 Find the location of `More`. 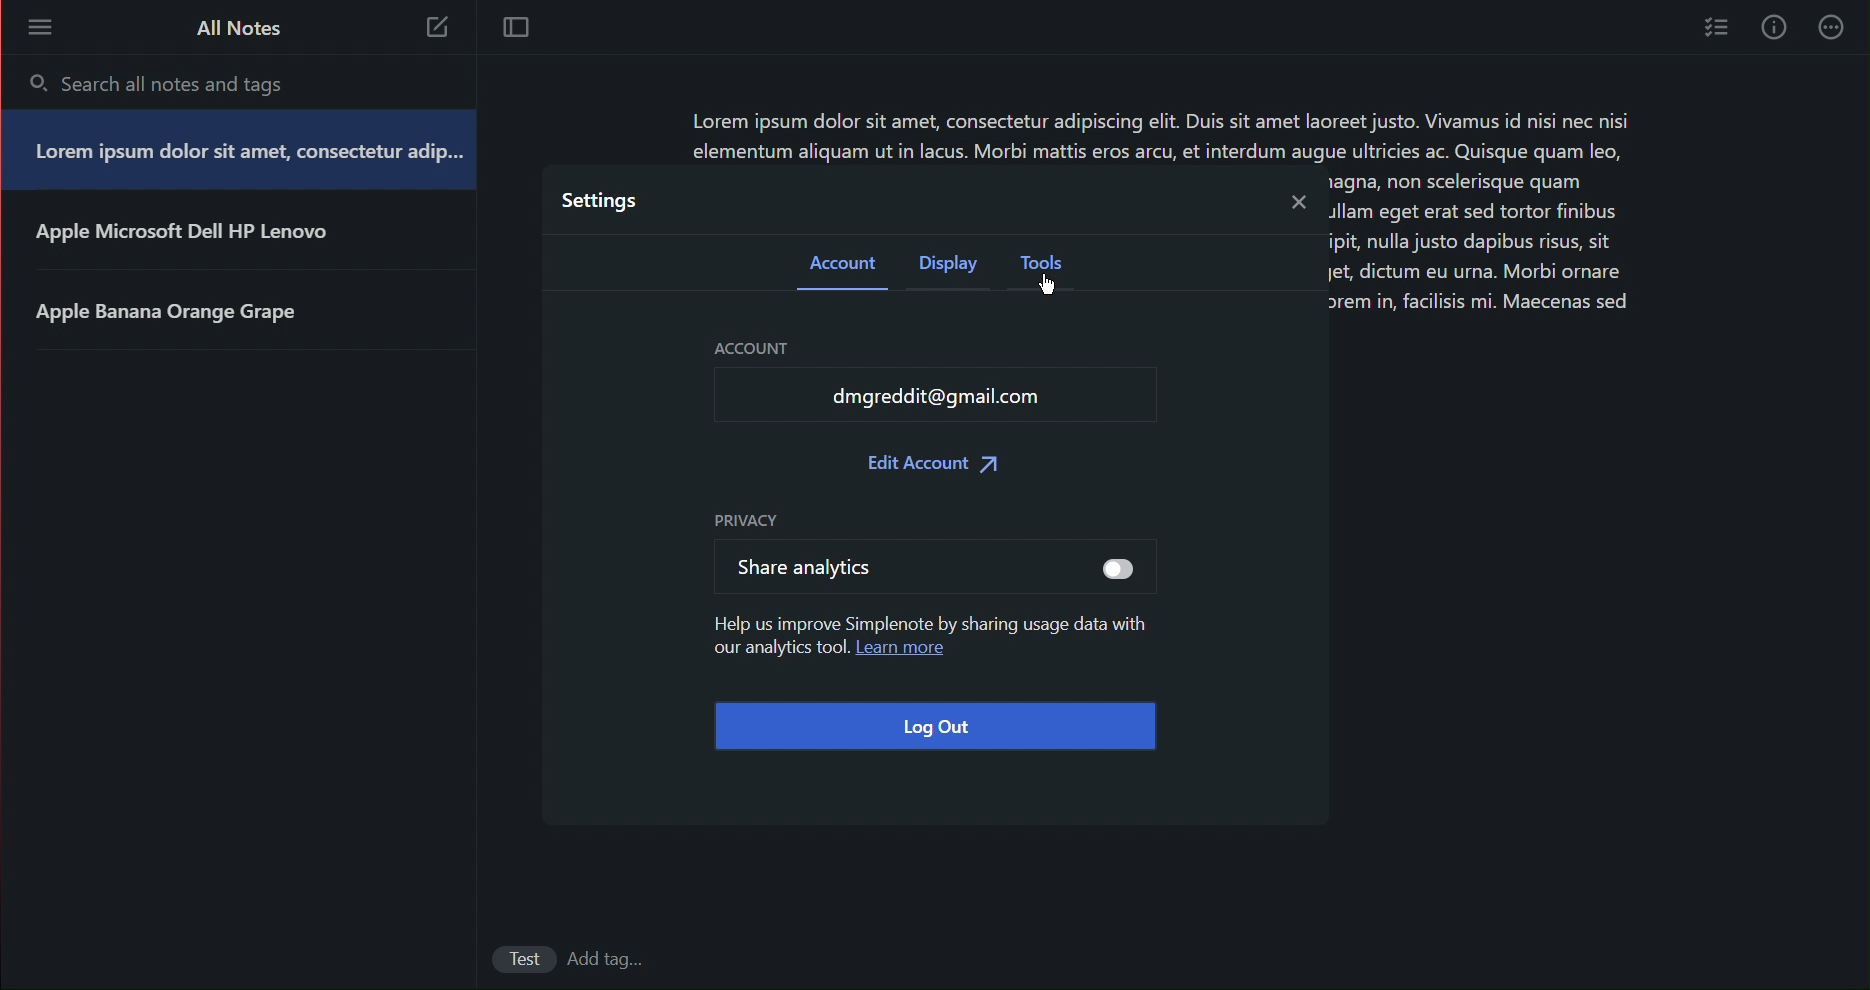

More is located at coordinates (1834, 29).